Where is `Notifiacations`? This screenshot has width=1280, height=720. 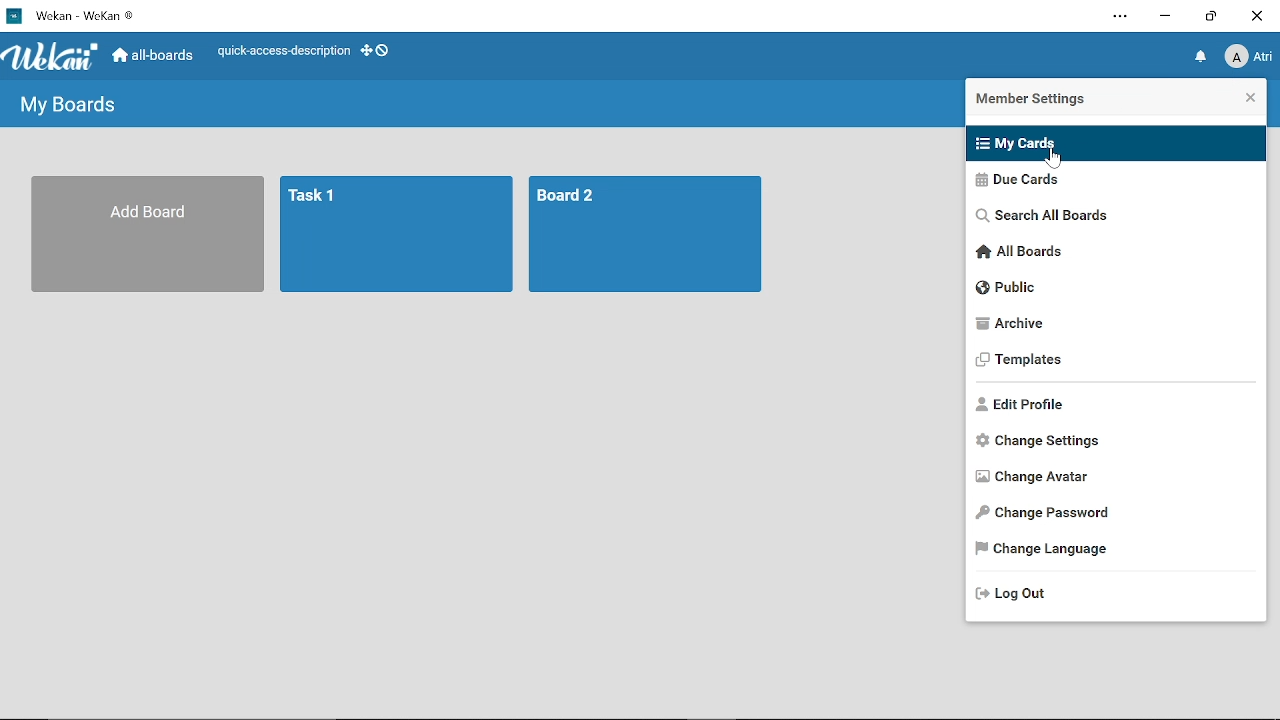 Notifiacations is located at coordinates (1202, 61).